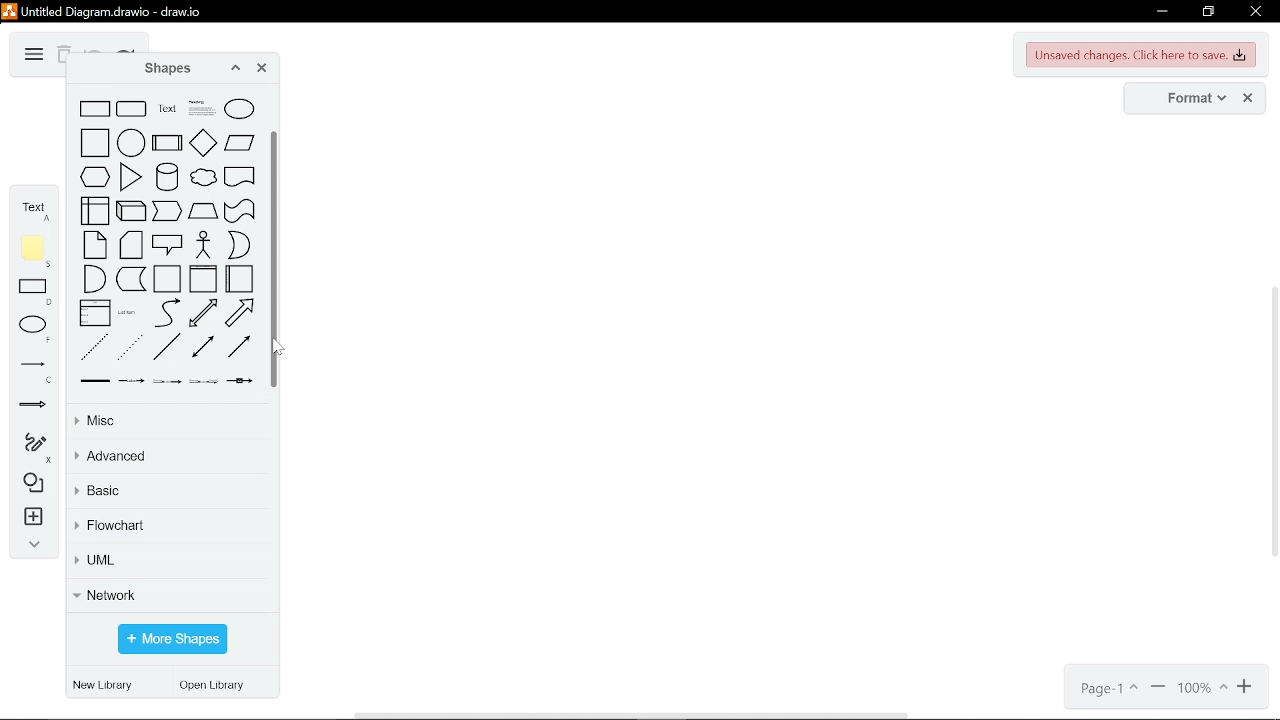 The image size is (1280, 720). Describe the element at coordinates (131, 245) in the screenshot. I see `card` at that location.